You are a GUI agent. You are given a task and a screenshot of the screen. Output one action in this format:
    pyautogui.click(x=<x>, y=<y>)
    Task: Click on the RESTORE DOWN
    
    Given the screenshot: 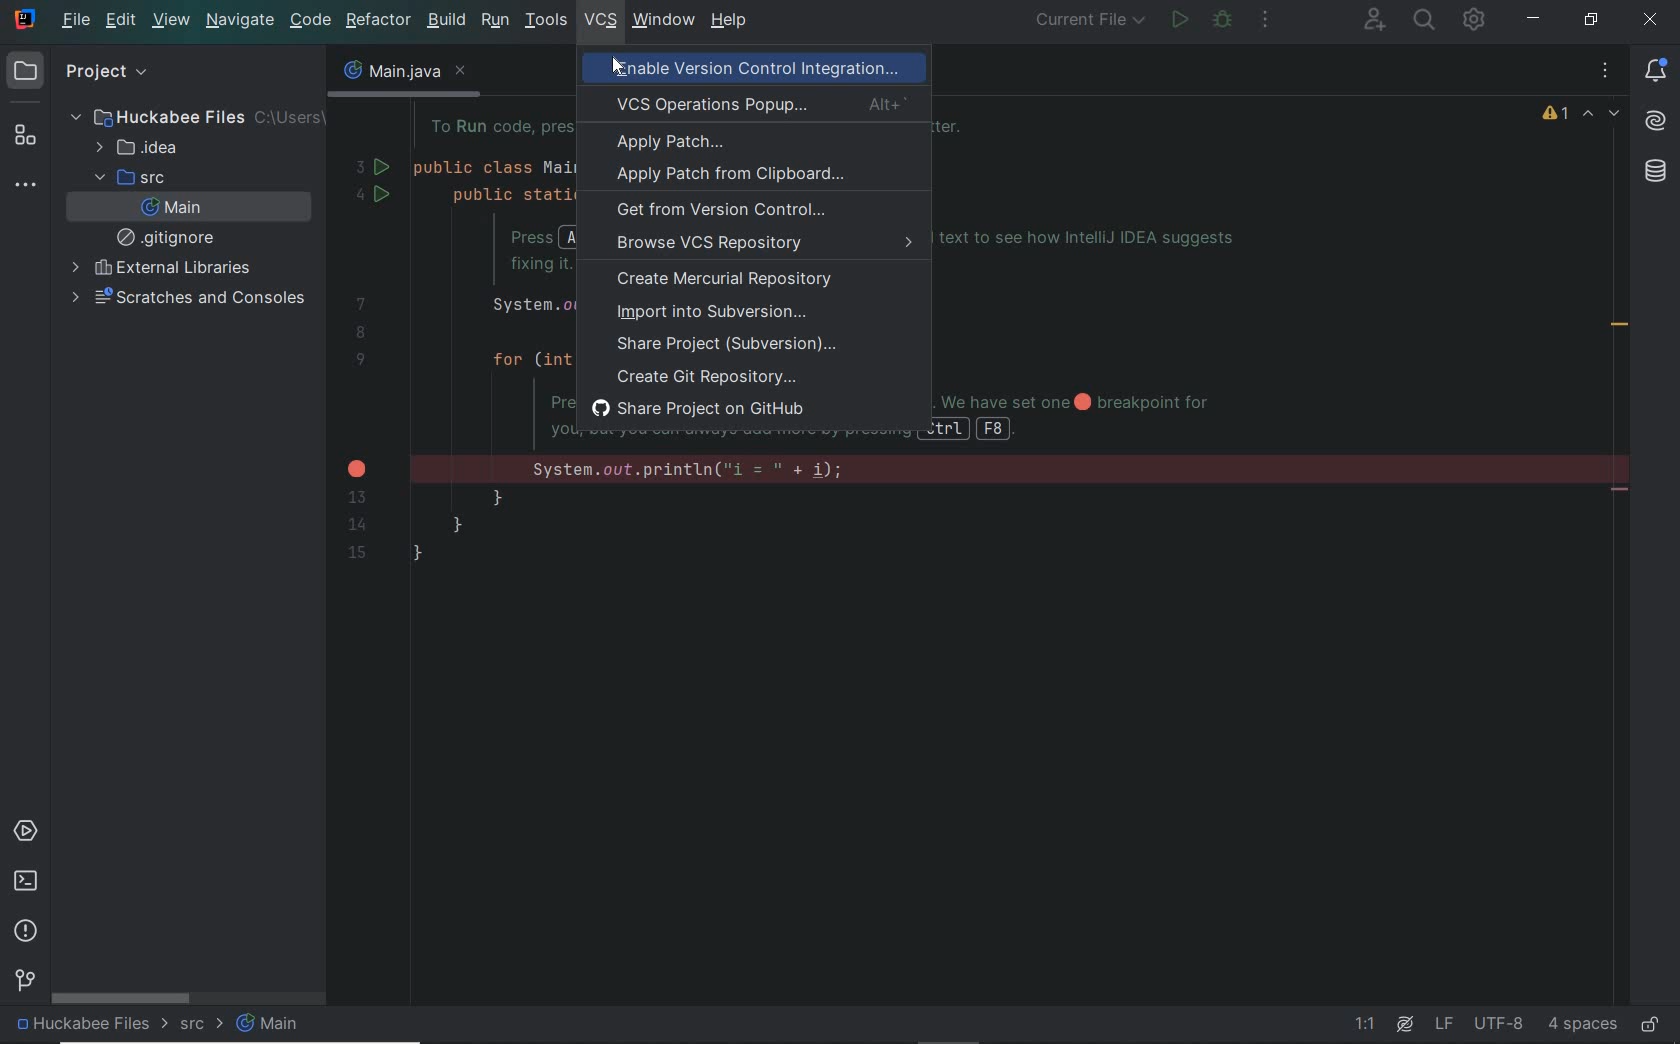 What is the action you would take?
    pyautogui.click(x=1586, y=19)
    